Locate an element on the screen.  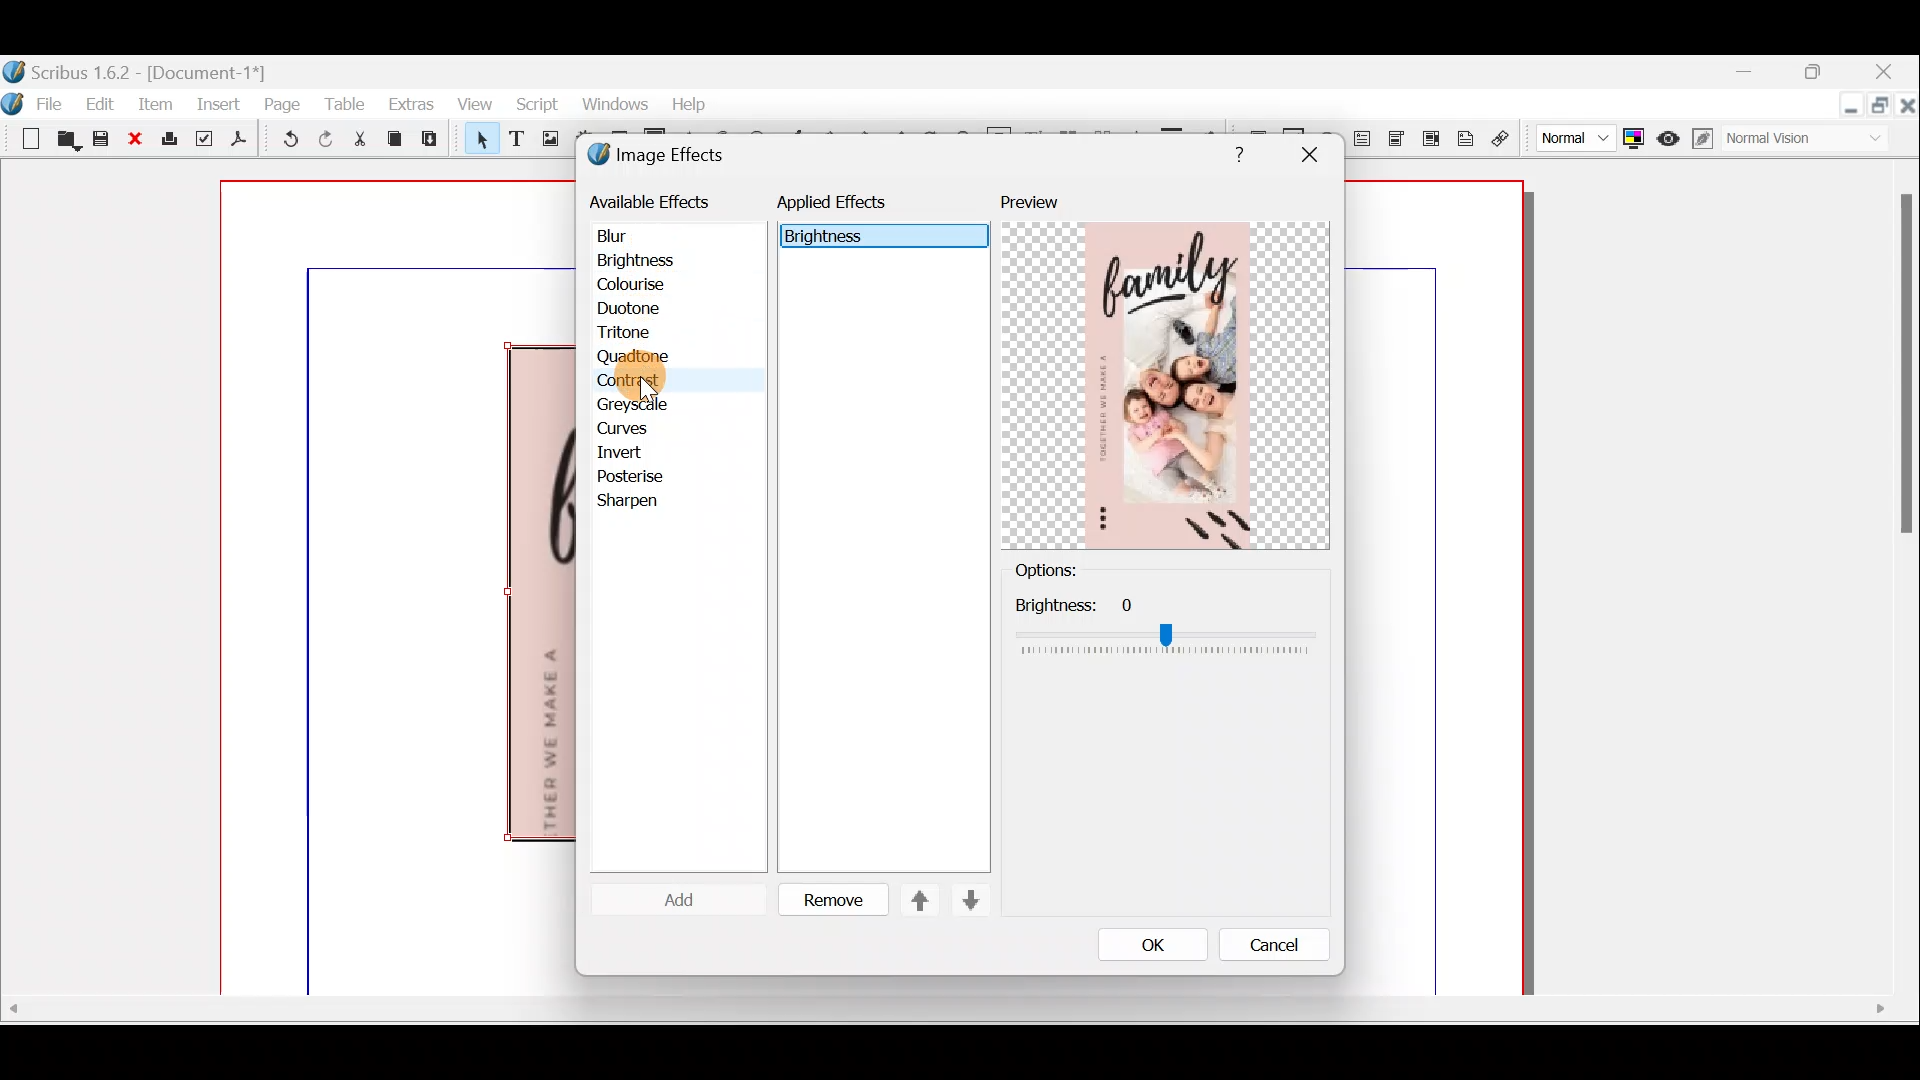
Redo is located at coordinates (325, 138).